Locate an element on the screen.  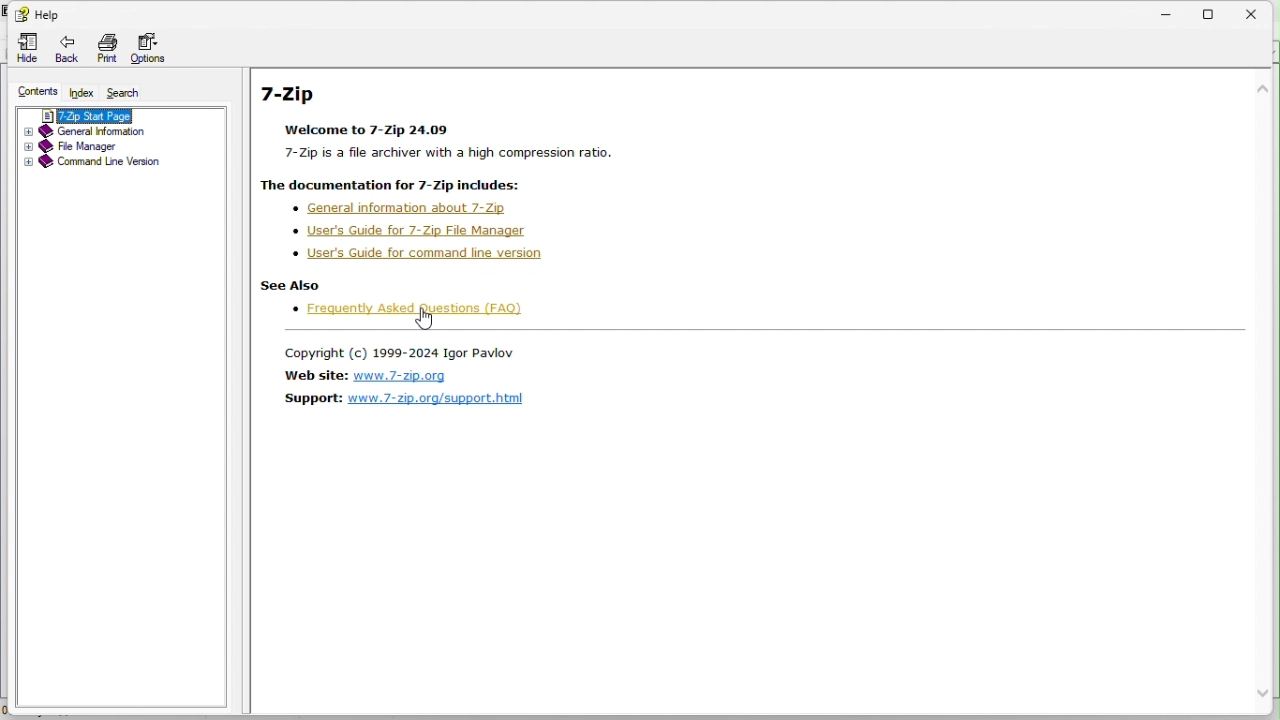
content is located at coordinates (34, 91).